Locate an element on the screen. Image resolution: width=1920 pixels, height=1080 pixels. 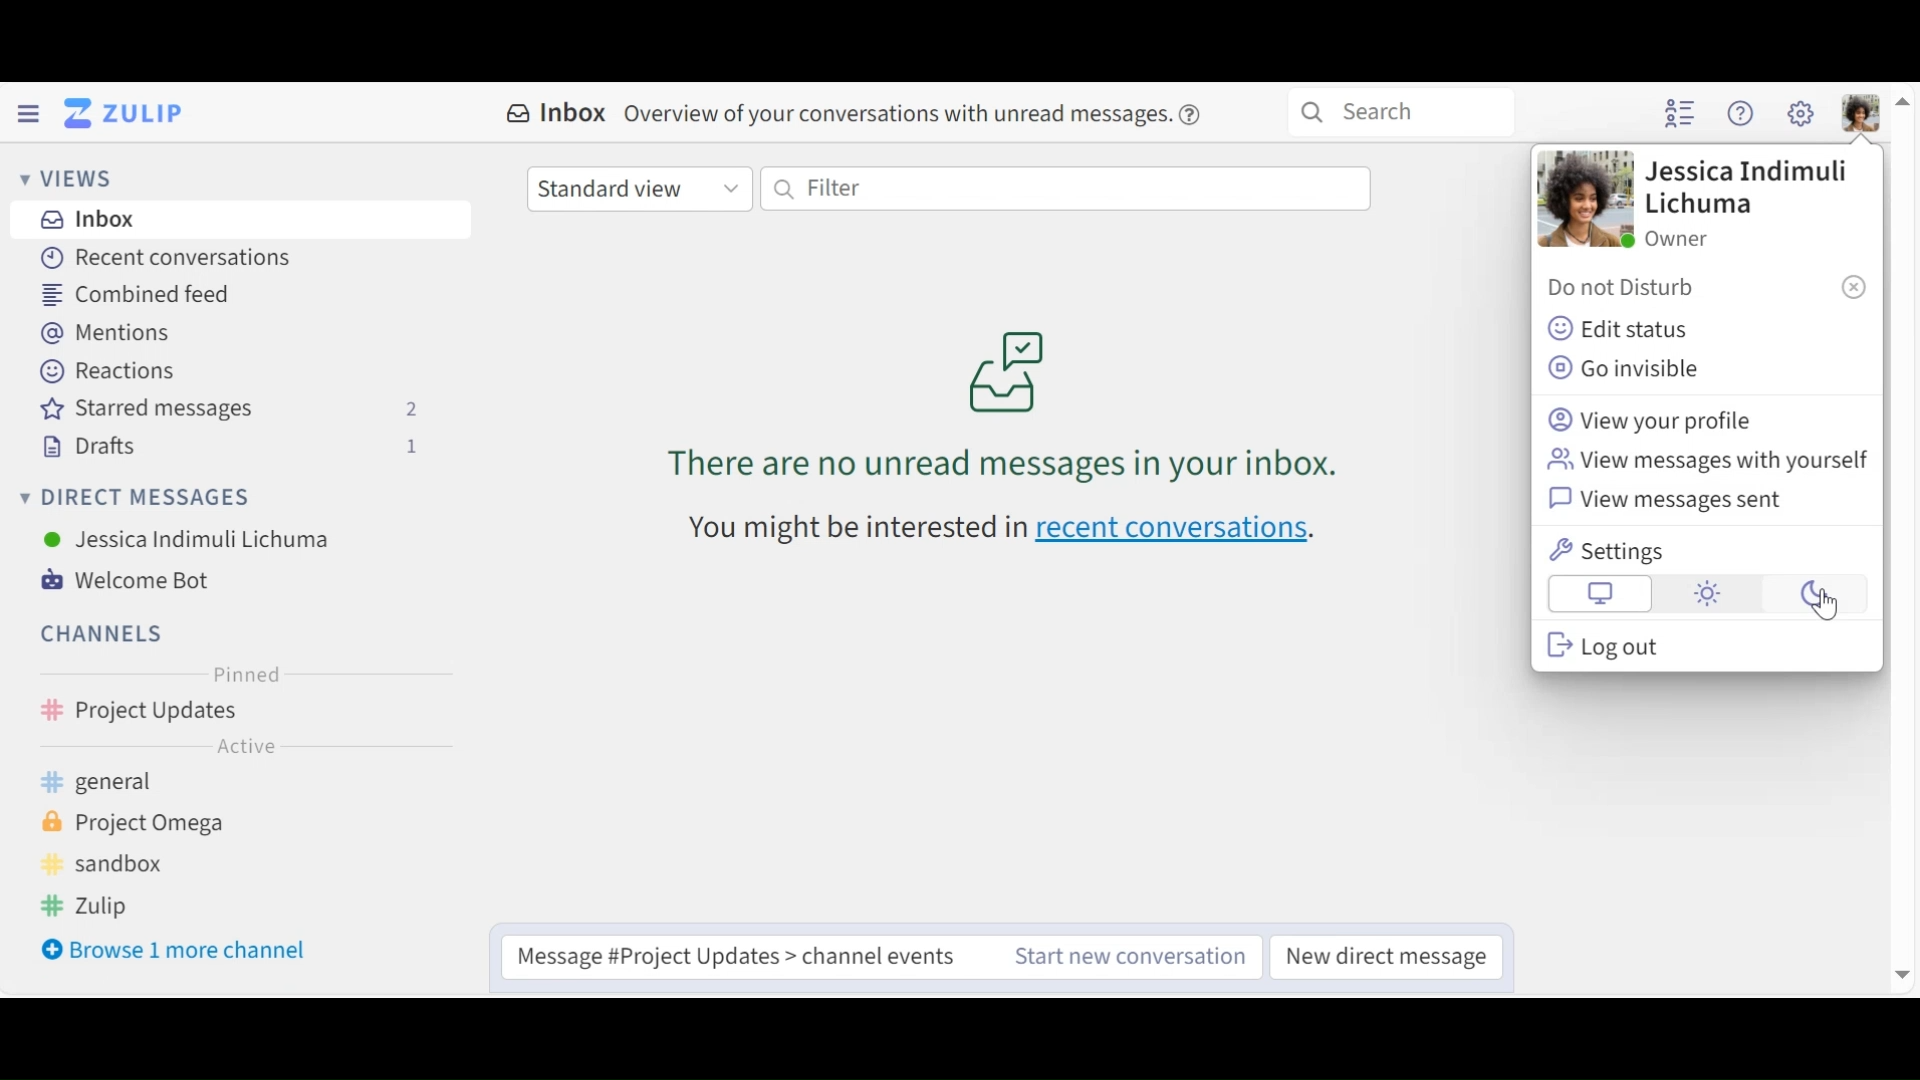
Filter is located at coordinates (1064, 189).